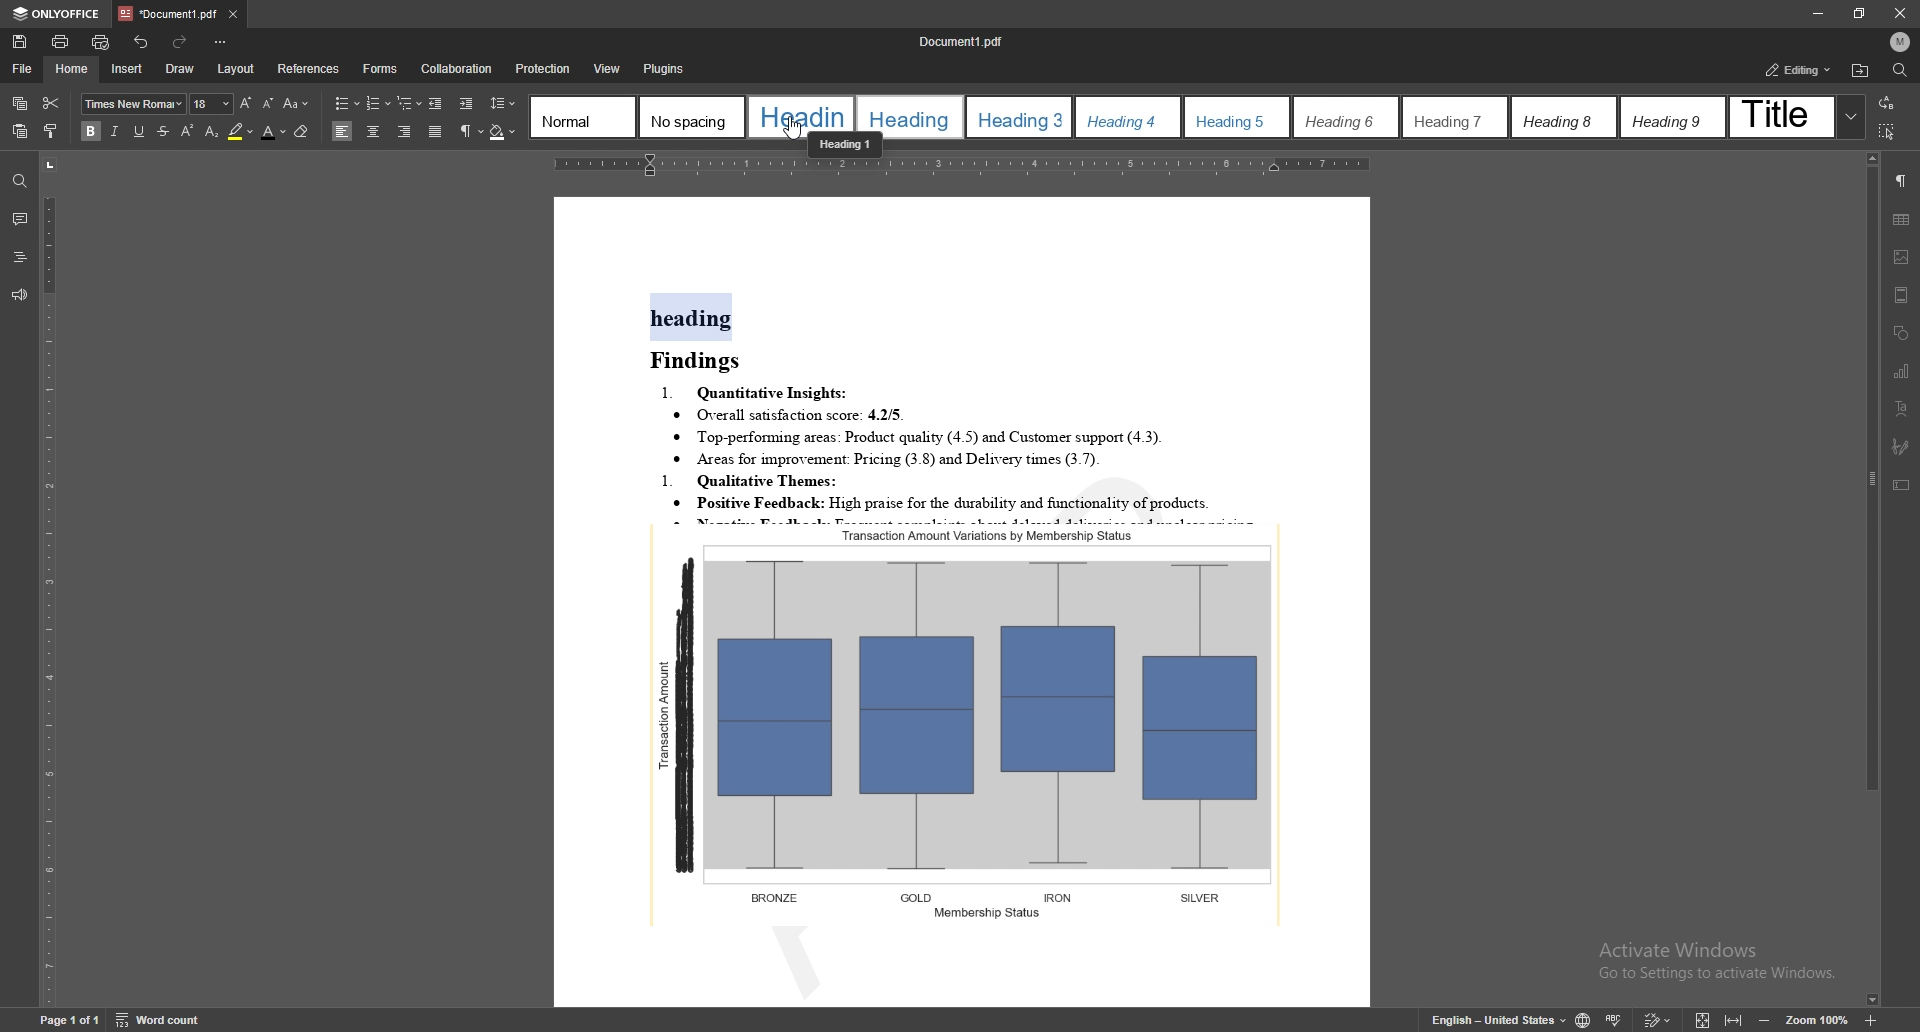 This screenshot has height=1032, width=1920. Describe the element at coordinates (167, 13) in the screenshot. I see `tab` at that location.